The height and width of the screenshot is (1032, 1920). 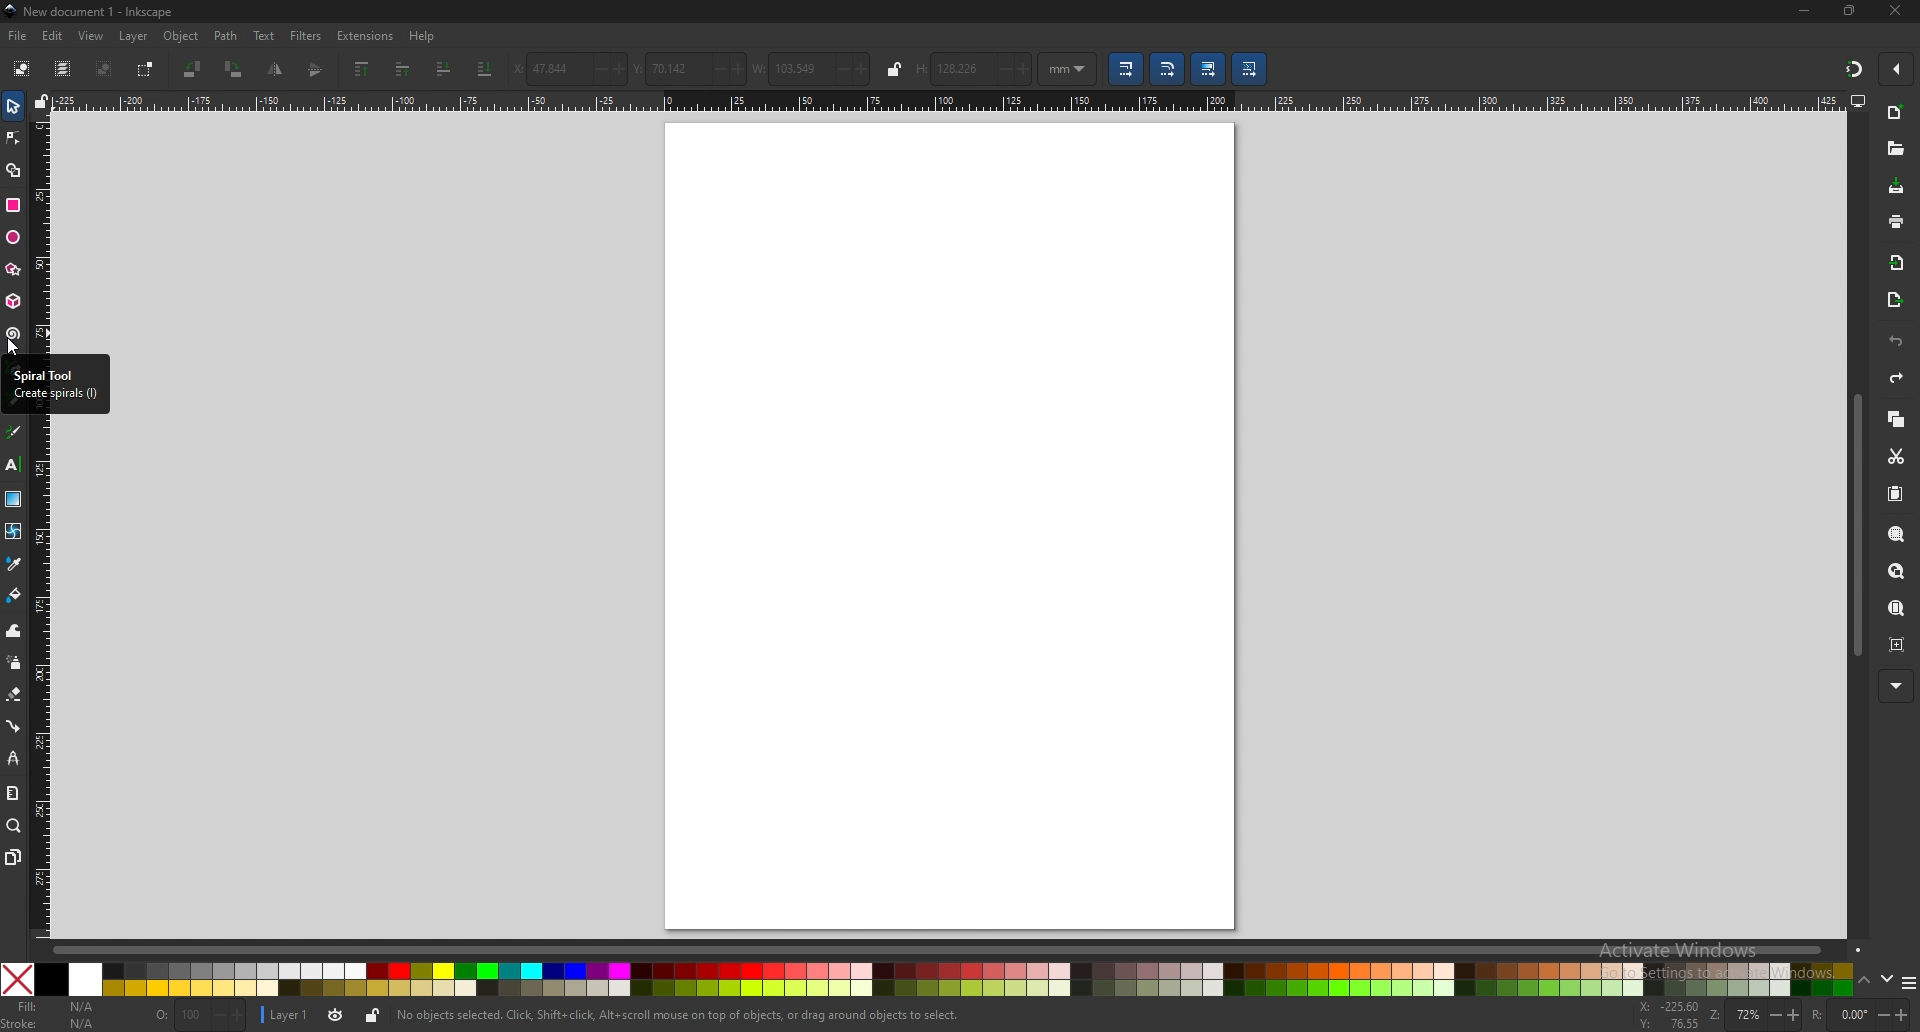 What do you see at coordinates (946, 523) in the screenshot?
I see `page` at bounding box center [946, 523].